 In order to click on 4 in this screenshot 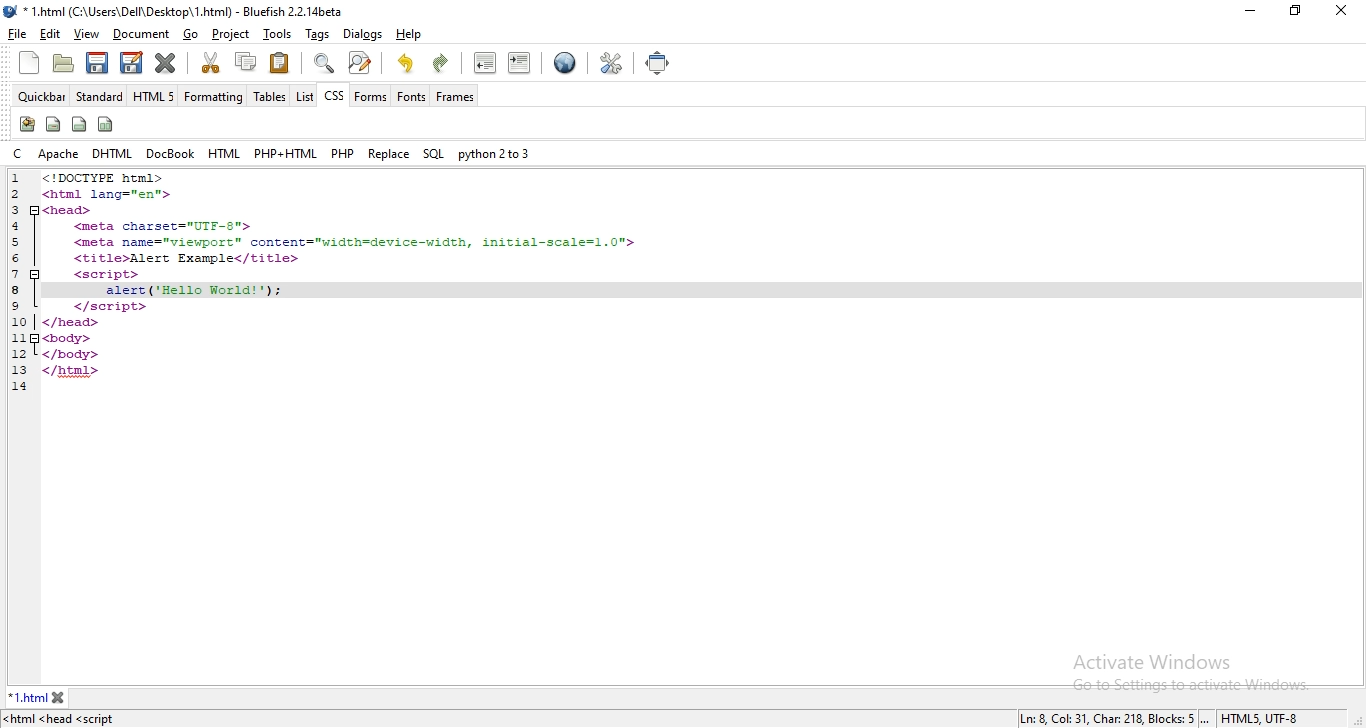, I will do `click(19, 225)`.